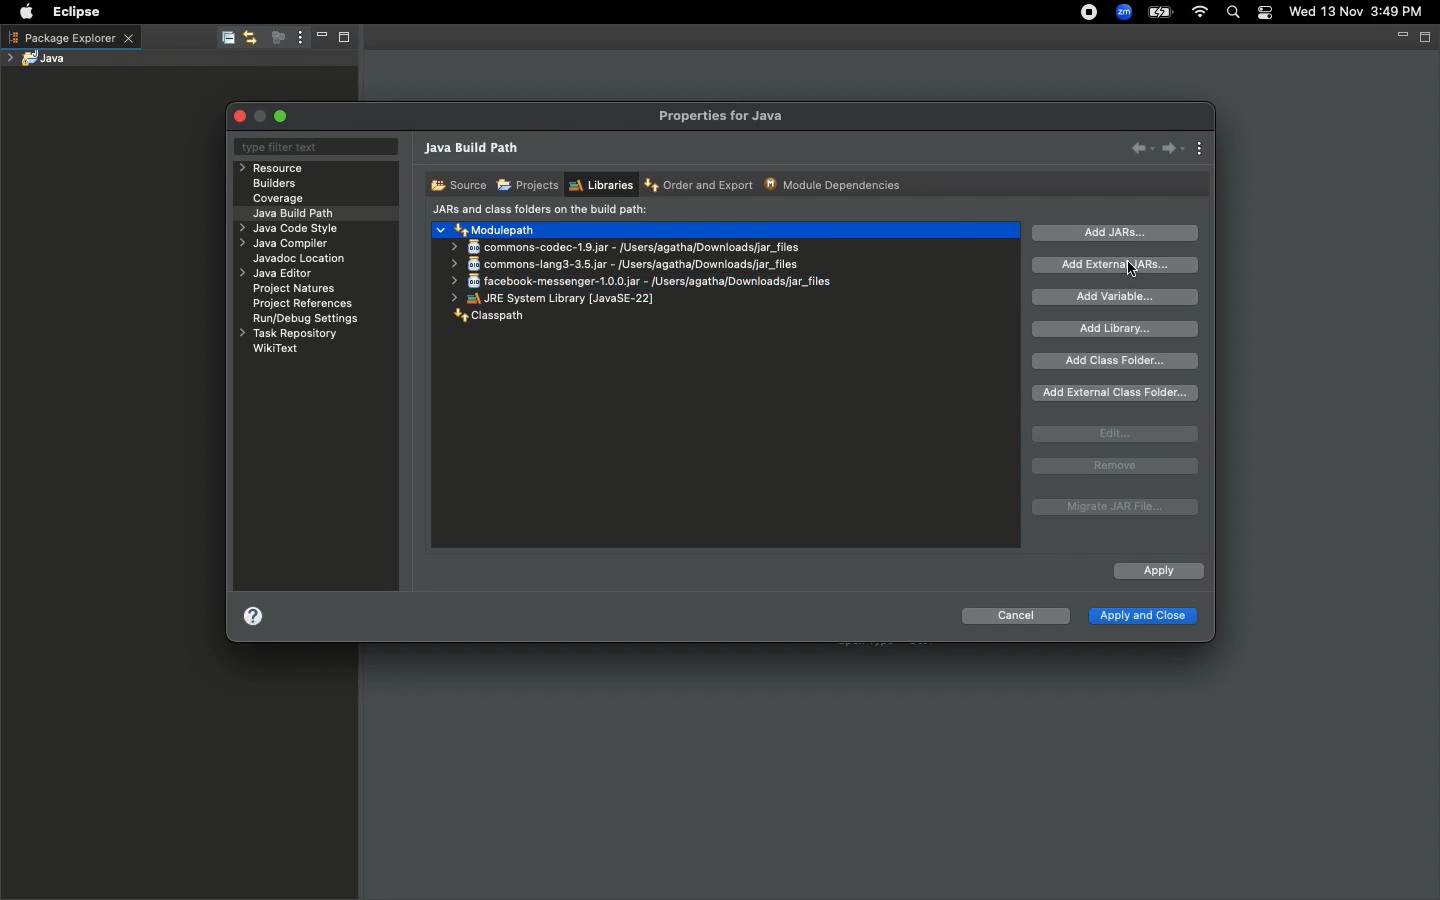 The height and width of the screenshot is (900, 1440). I want to click on commons-codec-1.9.jar - /users/agatha/Downloads/jar_files commons-lang3-3.5.jar - /Users/agatha/Downloads/jar_files facebook-messenger-1.0.0.jar - /Users/agatha/Downloads/jar_files JRE System Library [JavaSE-22], so click(645, 270).